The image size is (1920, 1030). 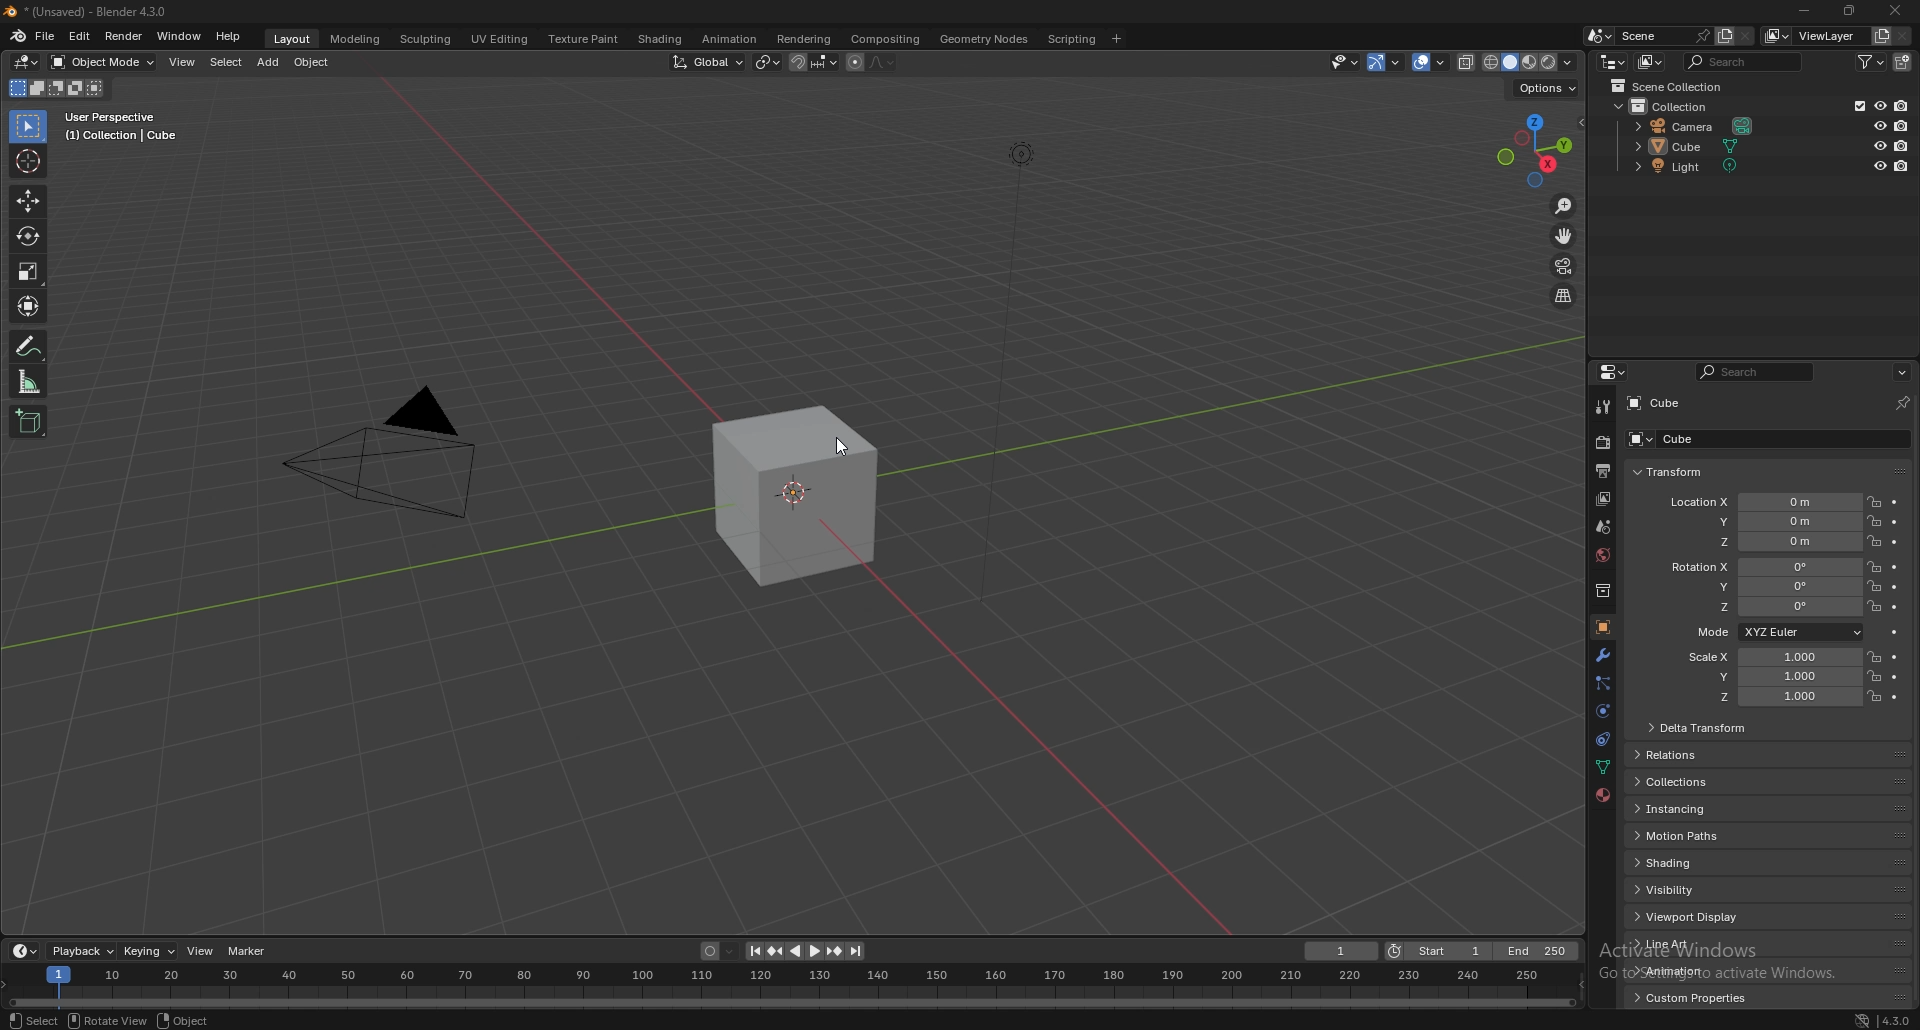 What do you see at coordinates (185, 1021) in the screenshot?
I see `object` at bounding box center [185, 1021].